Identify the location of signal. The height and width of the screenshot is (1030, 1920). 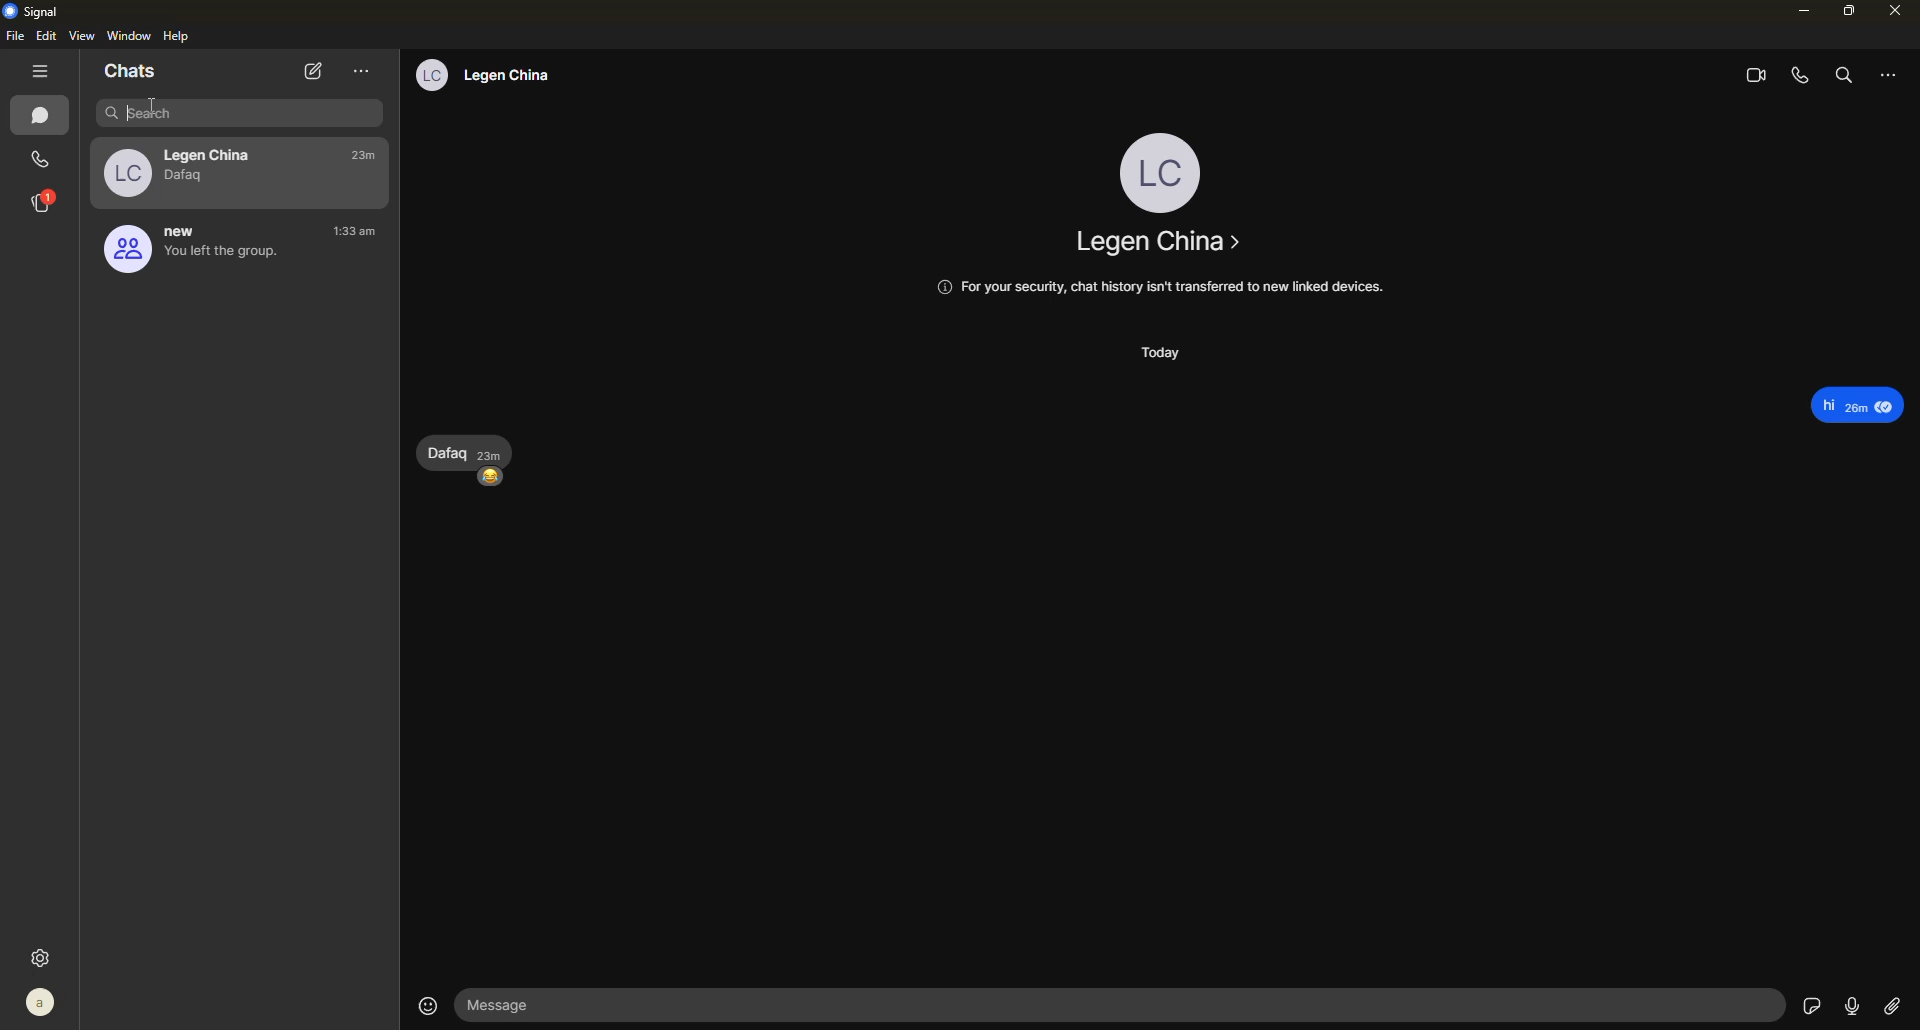
(37, 12).